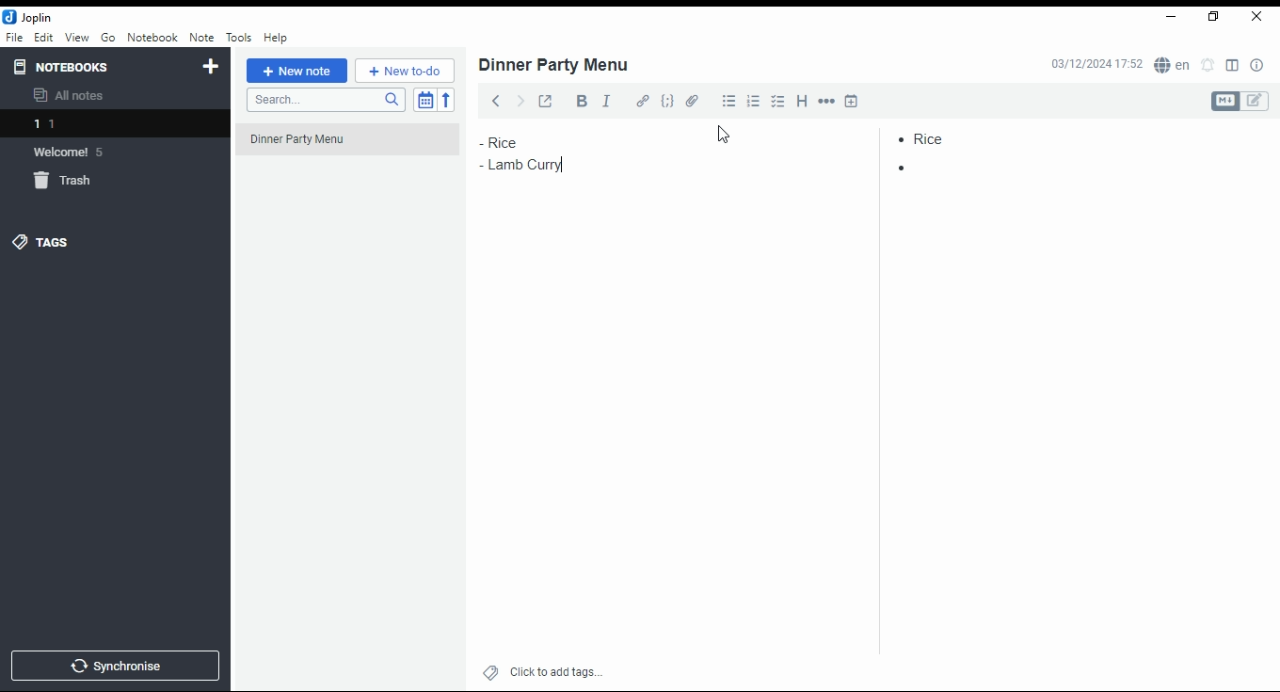 Image resolution: width=1280 pixels, height=692 pixels. What do you see at coordinates (66, 181) in the screenshot?
I see `trash` at bounding box center [66, 181].